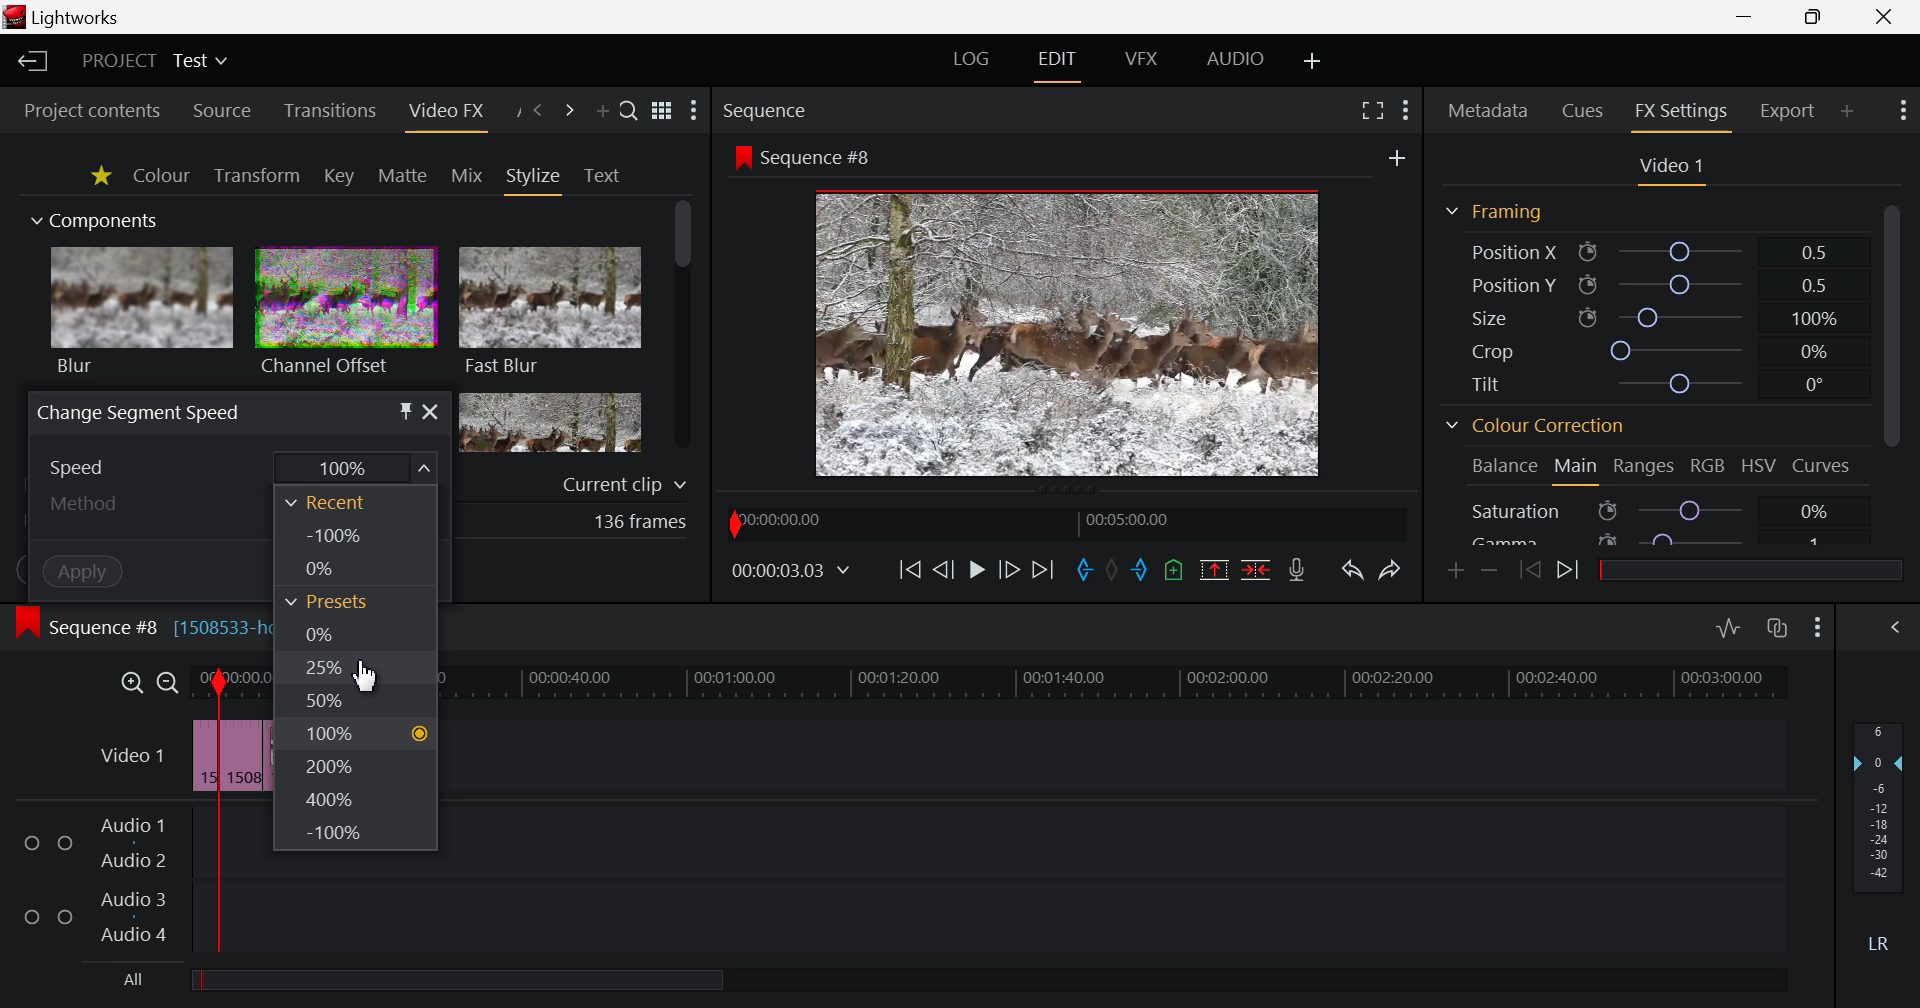  What do you see at coordinates (602, 110) in the screenshot?
I see `Add Panel` at bounding box center [602, 110].